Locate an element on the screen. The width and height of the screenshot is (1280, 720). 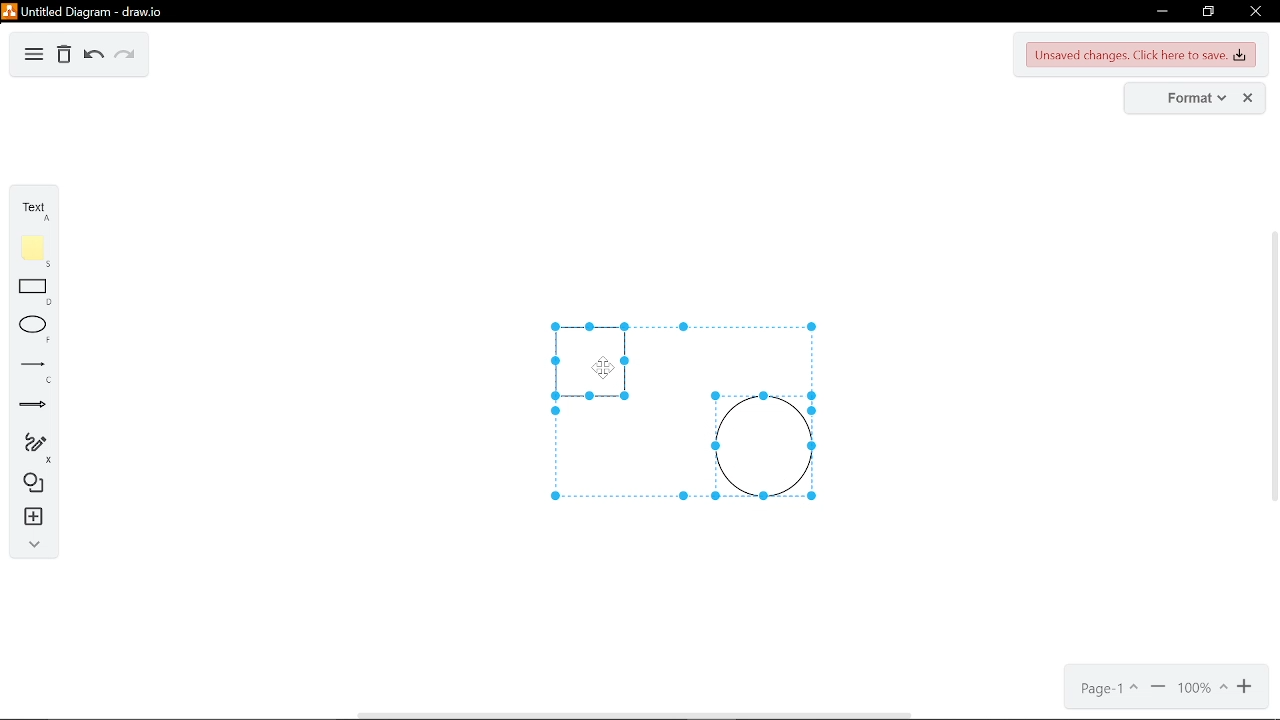
undo is located at coordinates (92, 57).